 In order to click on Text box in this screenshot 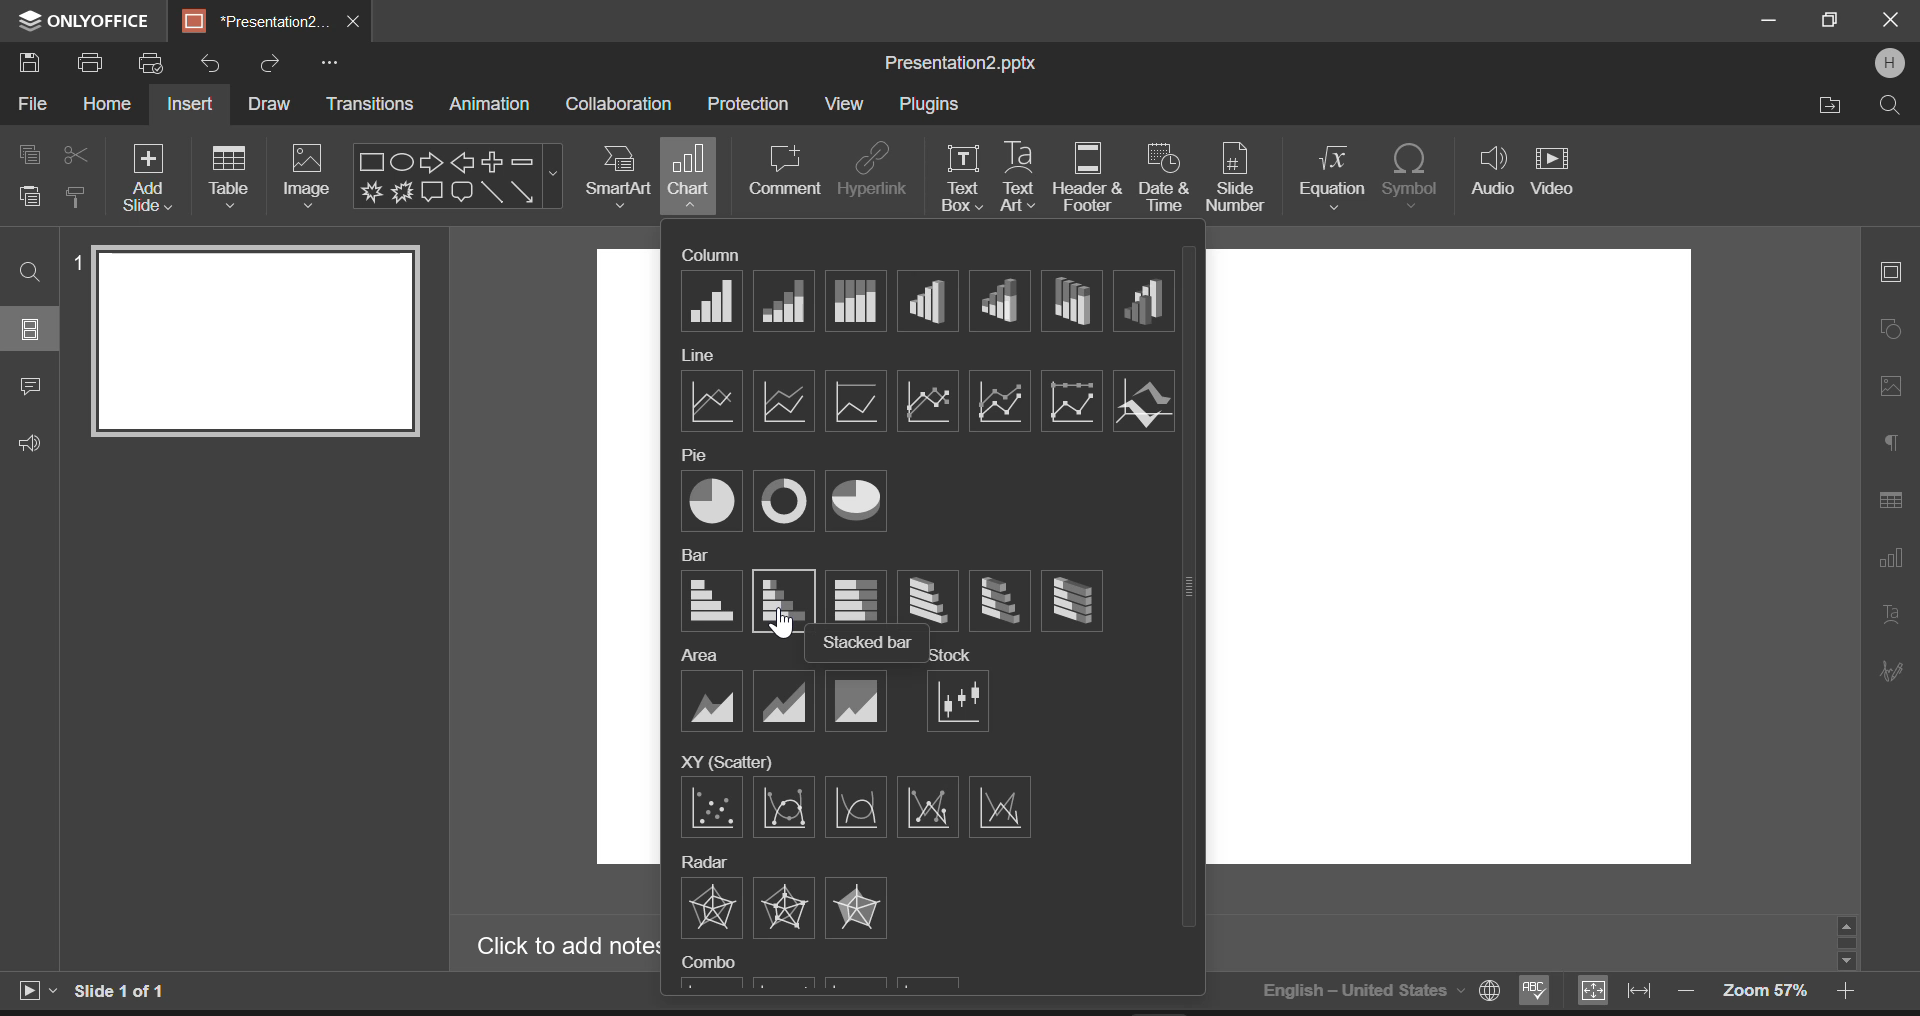, I will do `click(960, 178)`.